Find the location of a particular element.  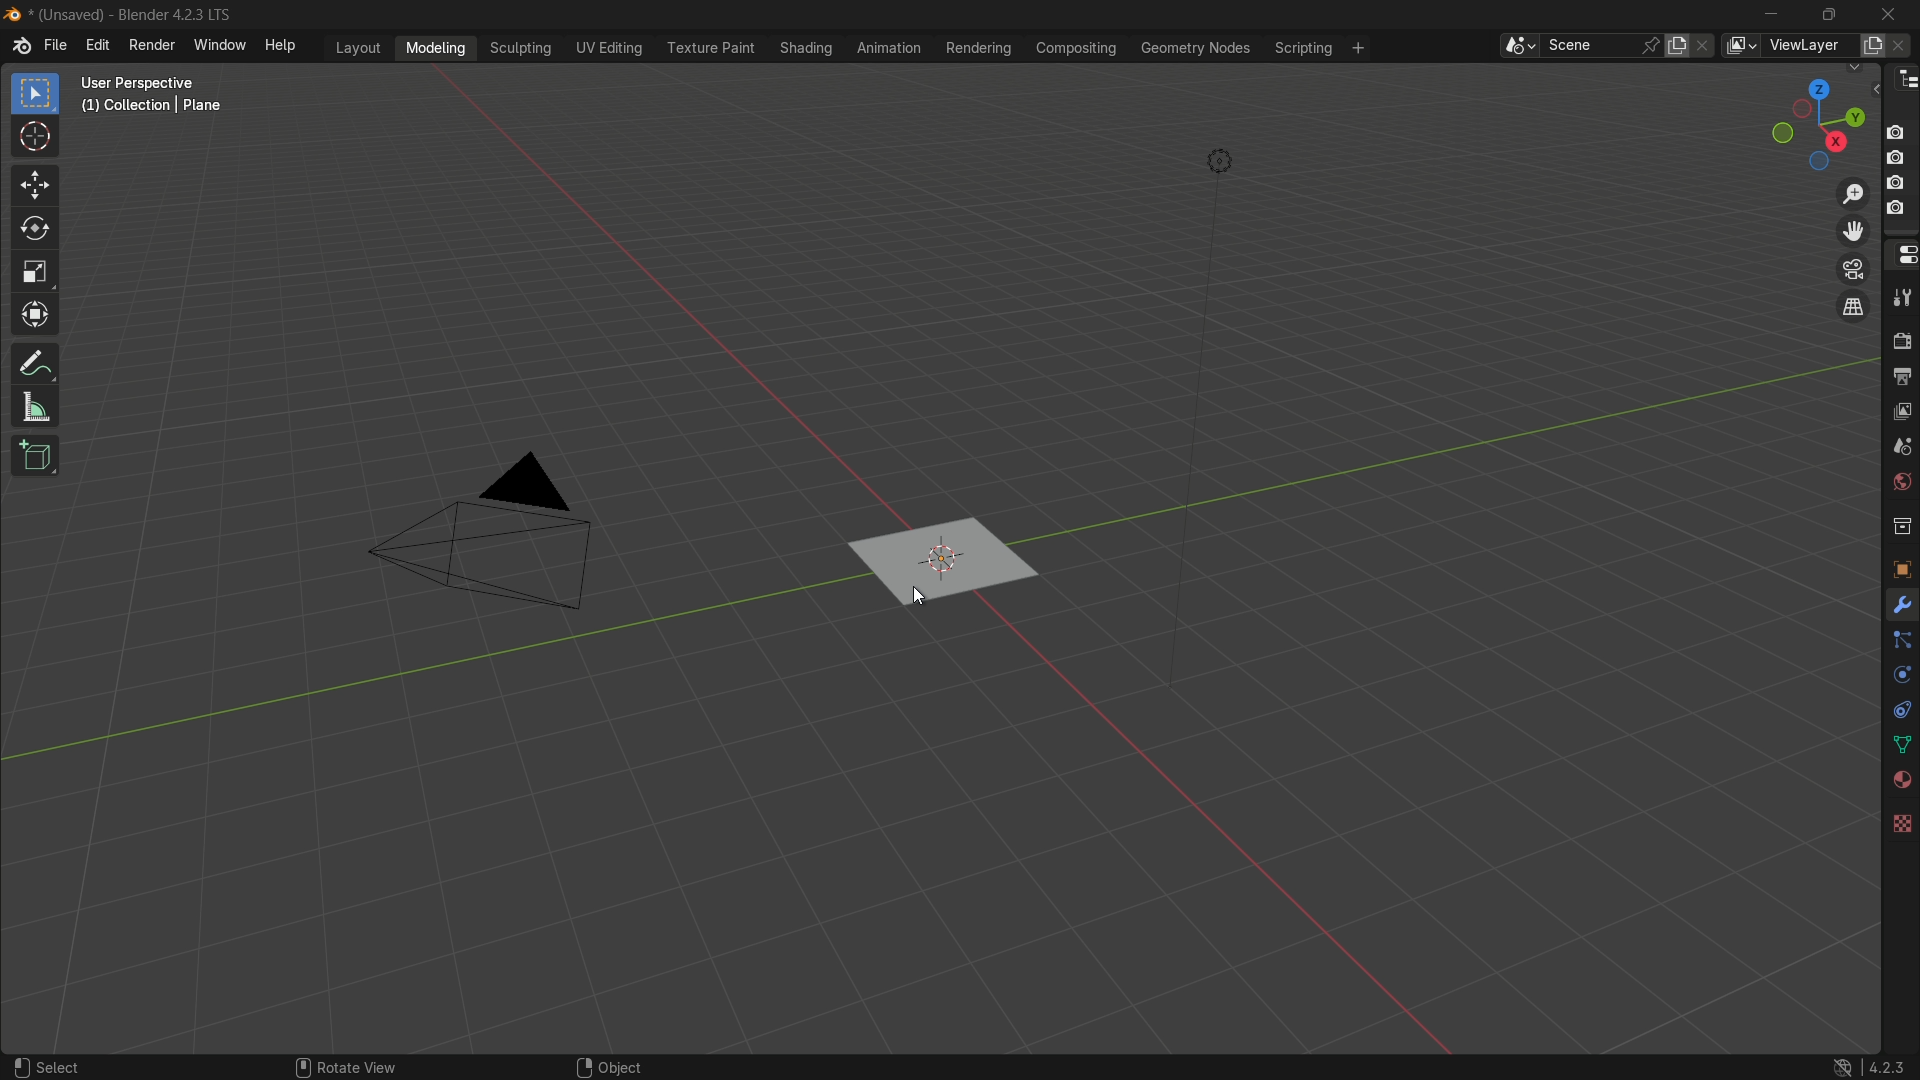

capture is located at coordinates (1898, 182).